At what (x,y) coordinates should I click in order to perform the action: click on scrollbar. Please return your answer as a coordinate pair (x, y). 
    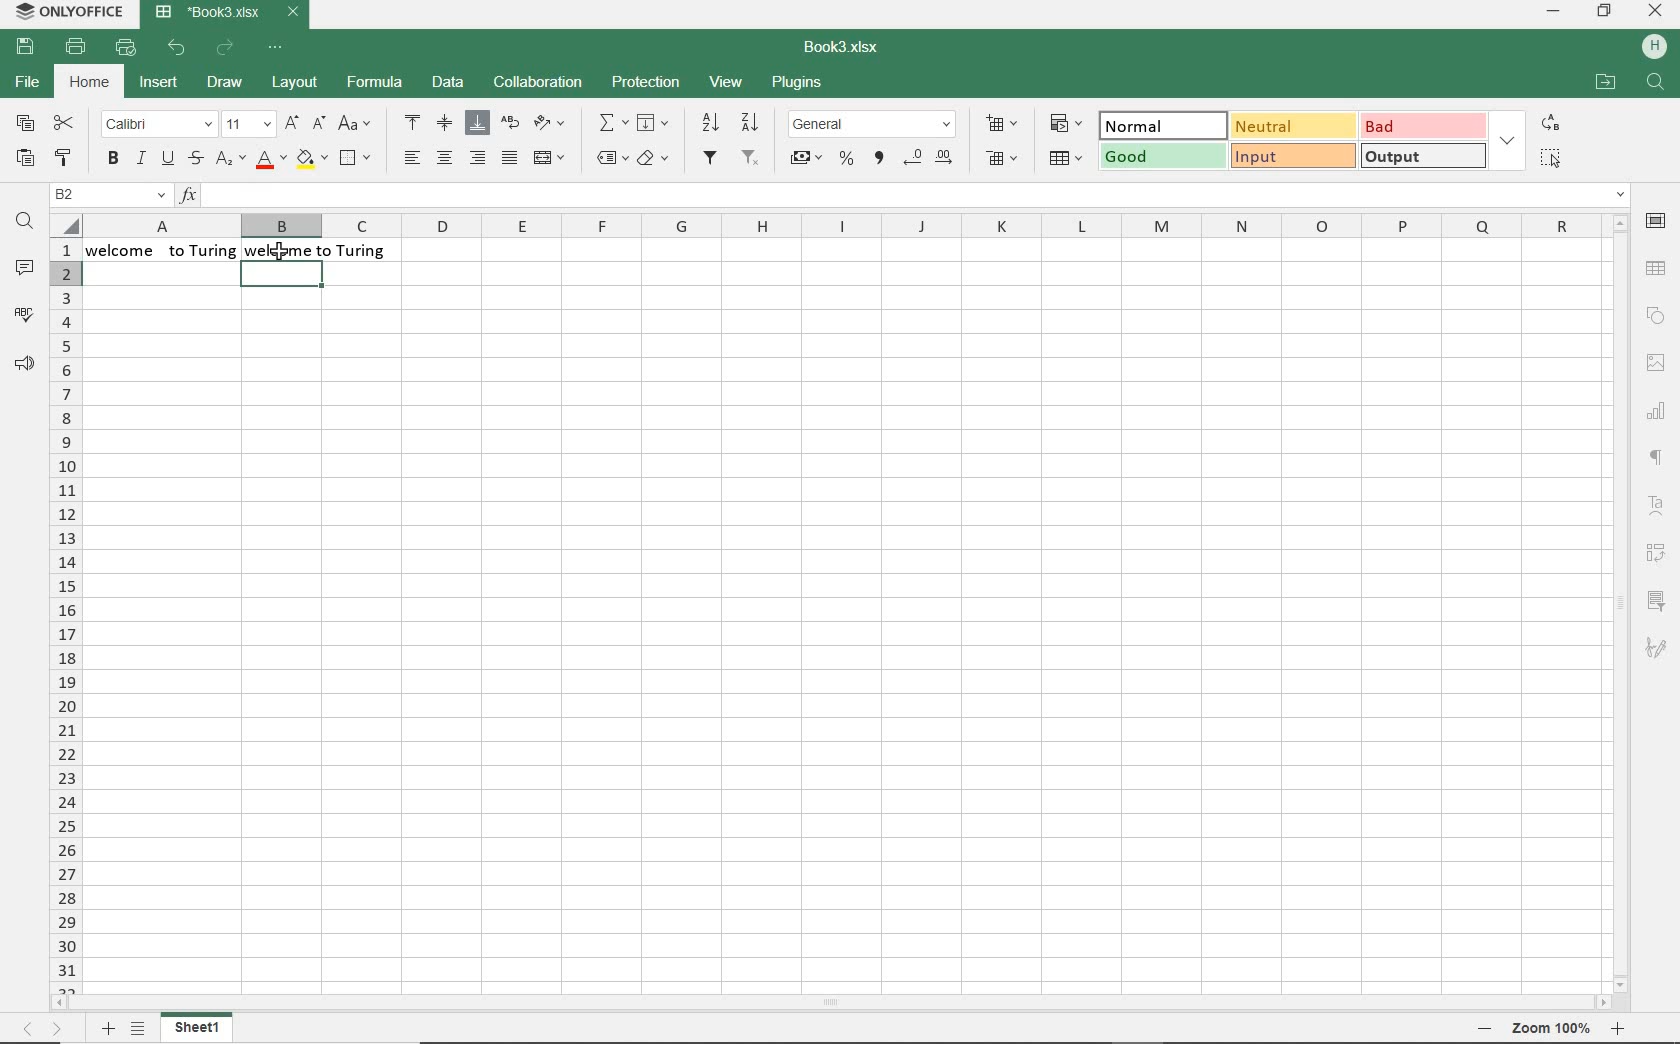
    Looking at the image, I should click on (1619, 603).